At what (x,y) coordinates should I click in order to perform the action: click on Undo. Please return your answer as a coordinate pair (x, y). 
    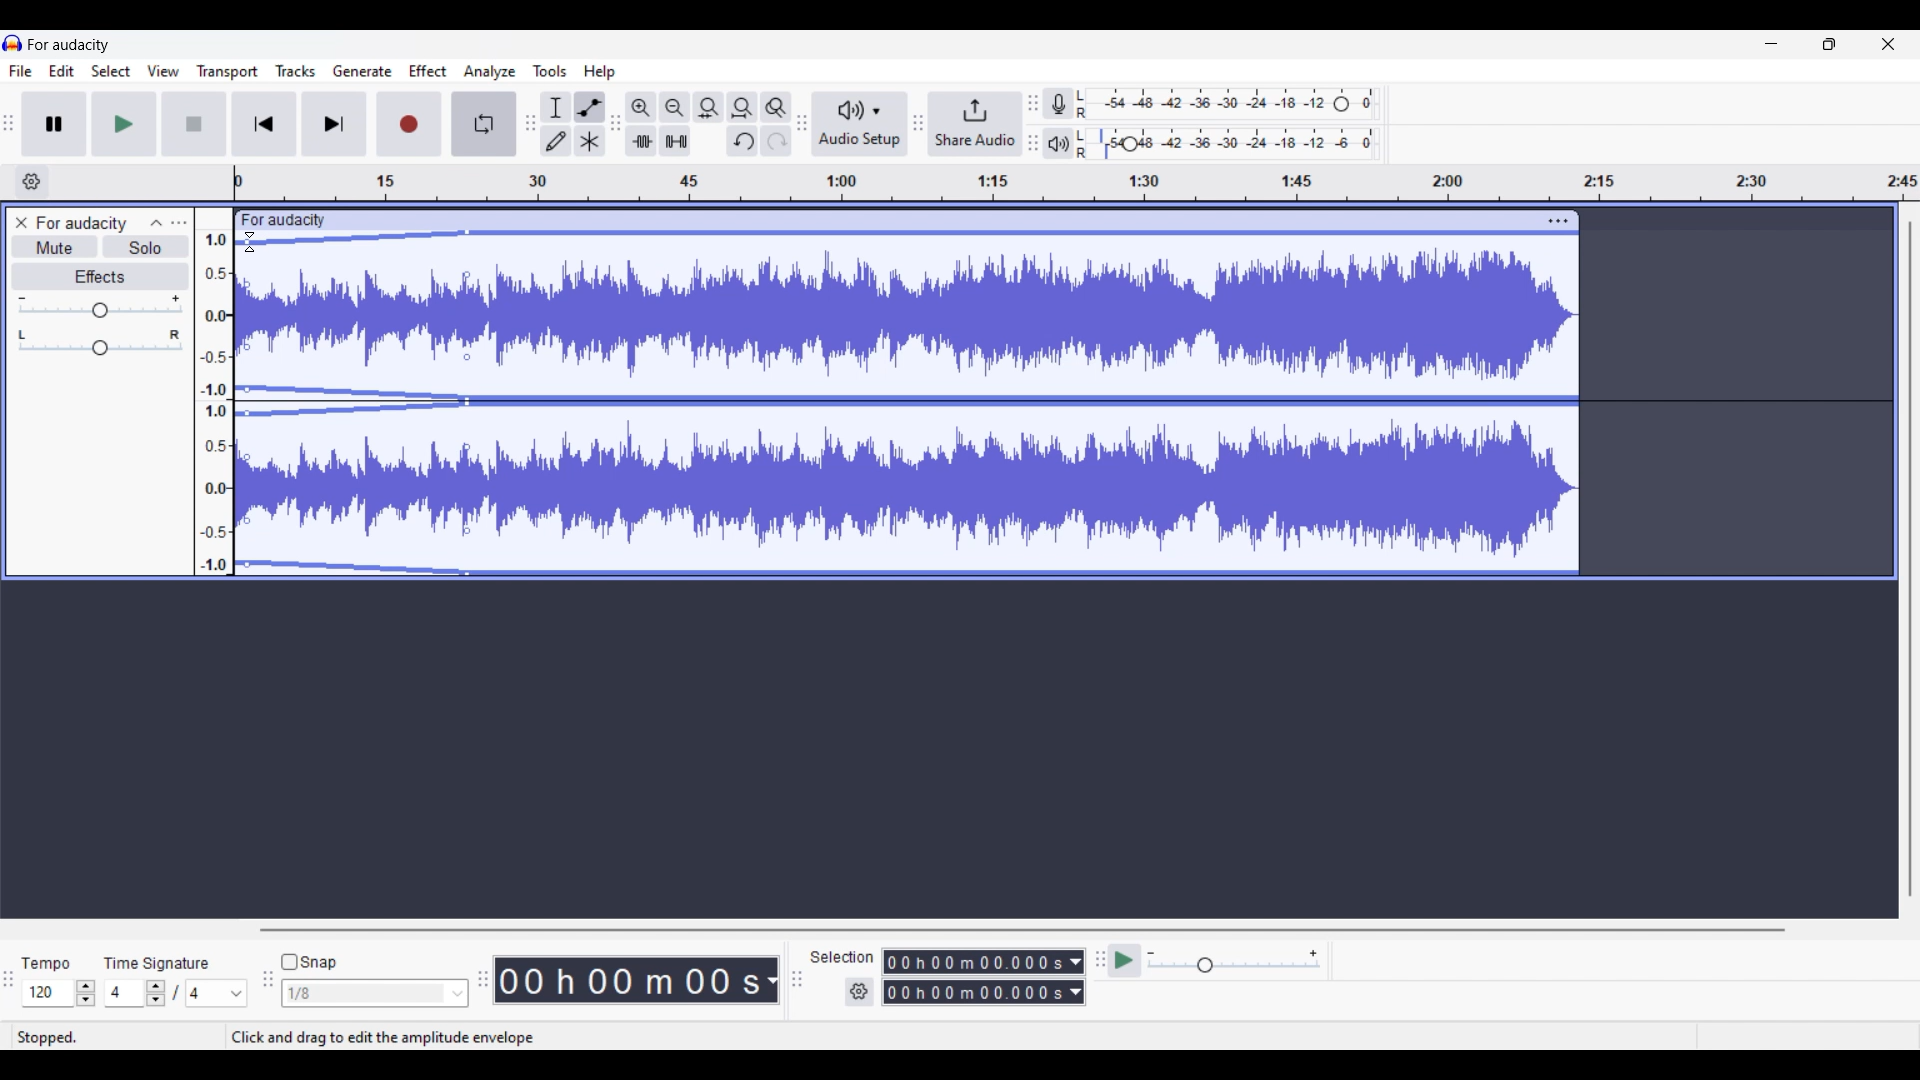
    Looking at the image, I should click on (743, 141).